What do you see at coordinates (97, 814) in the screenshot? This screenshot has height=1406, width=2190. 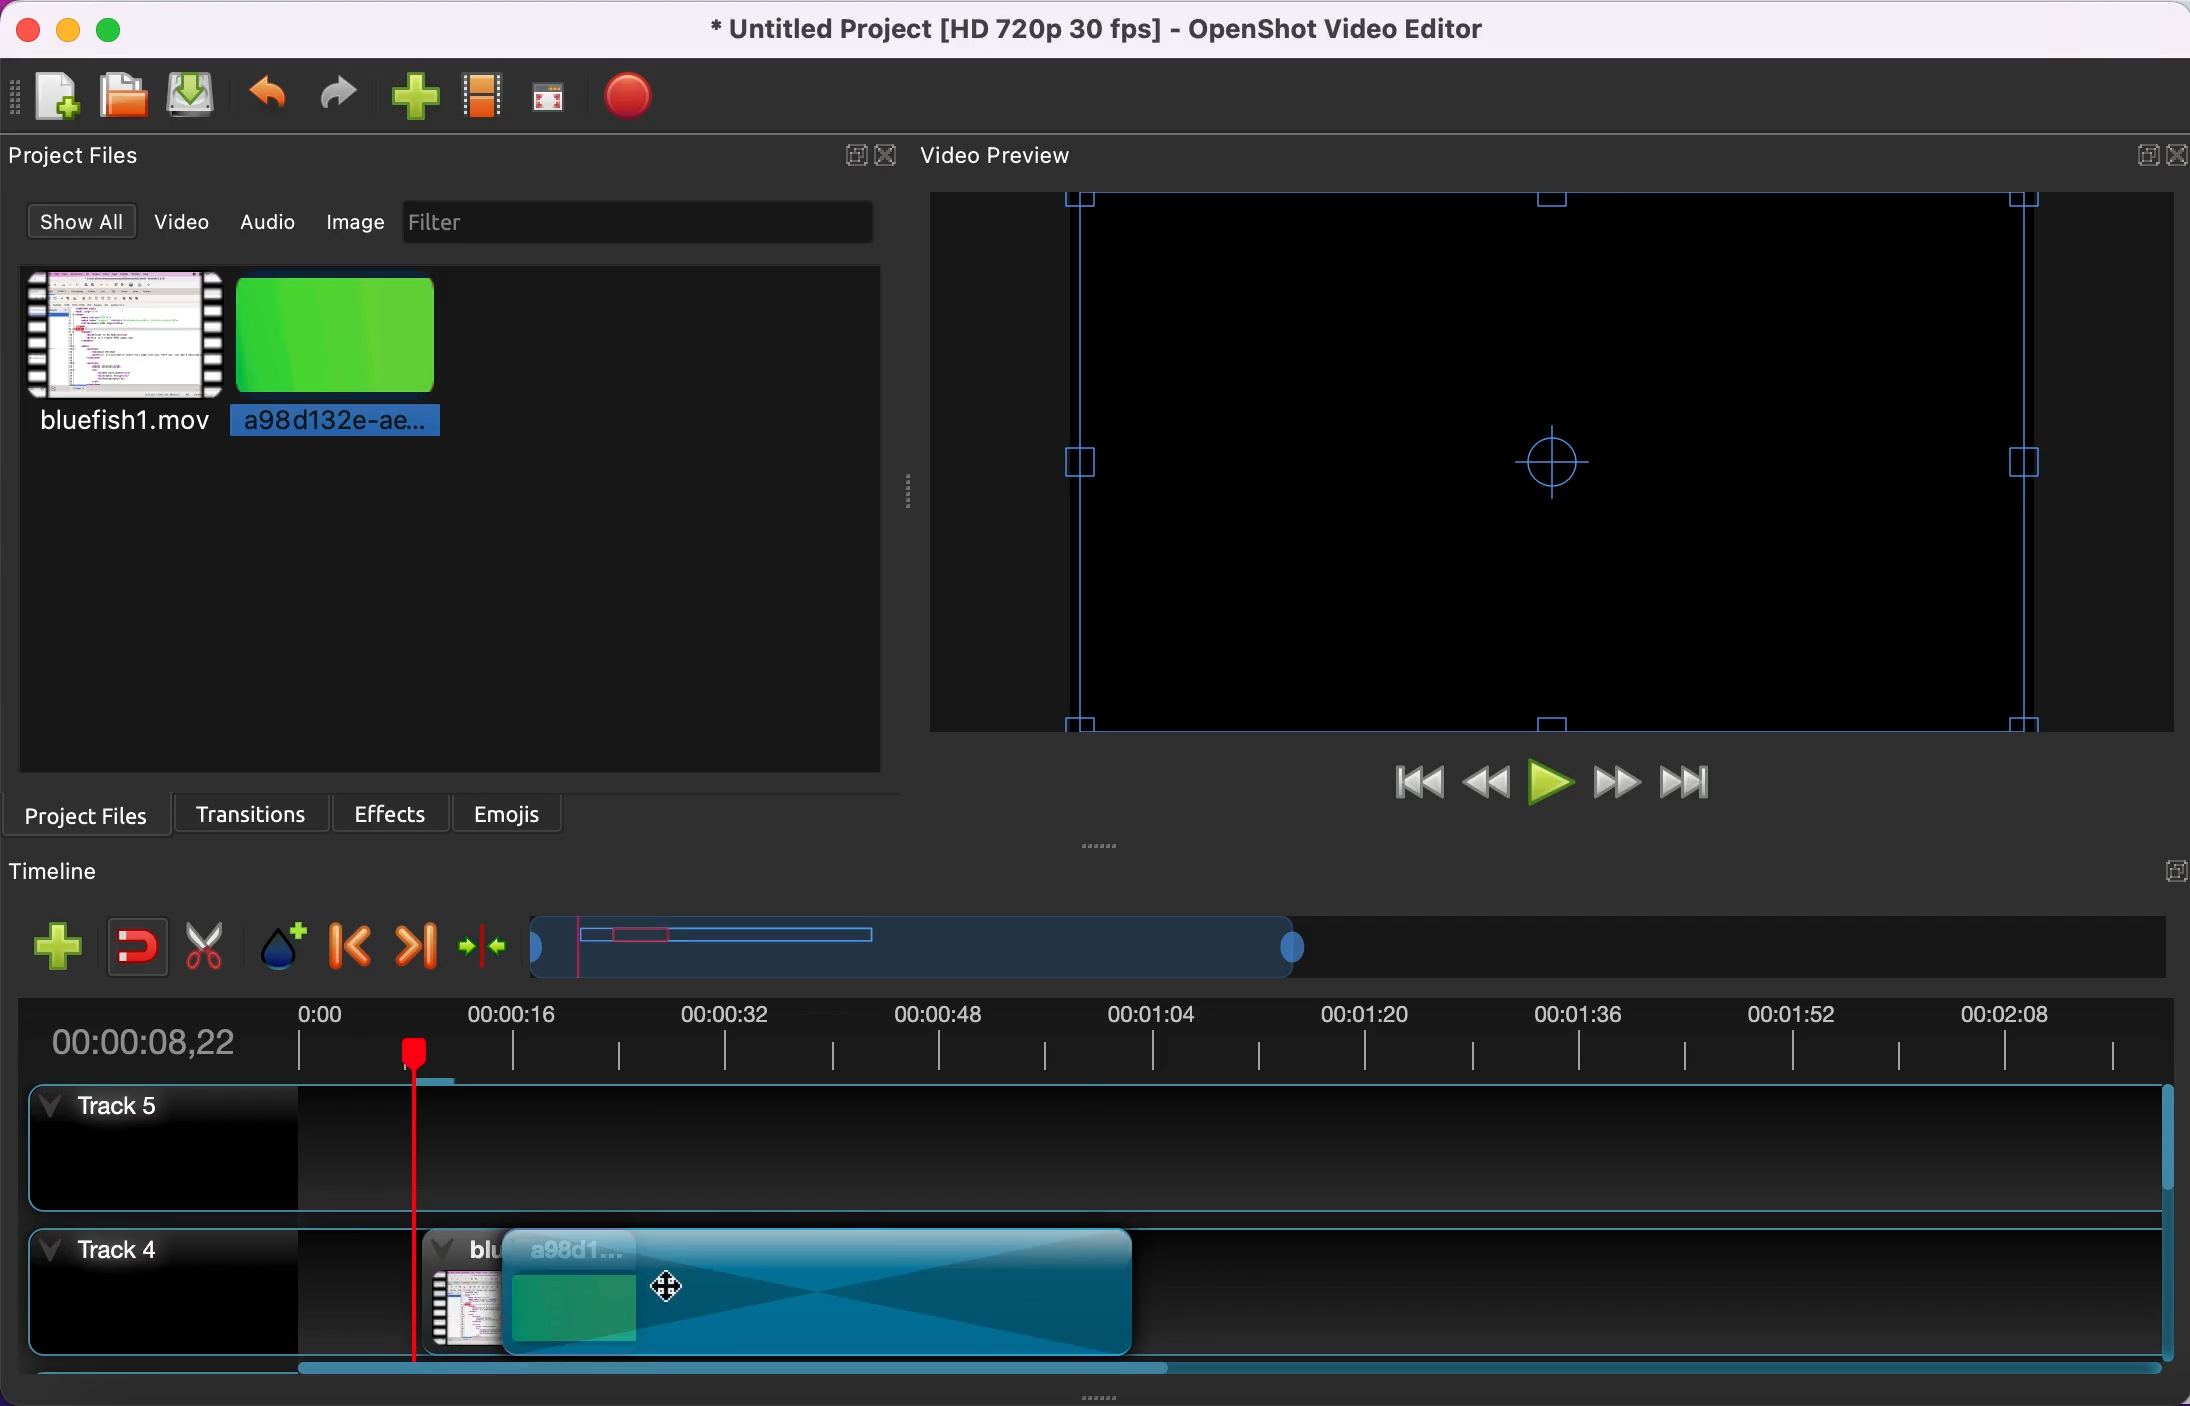 I see `project files` at bounding box center [97, 814].